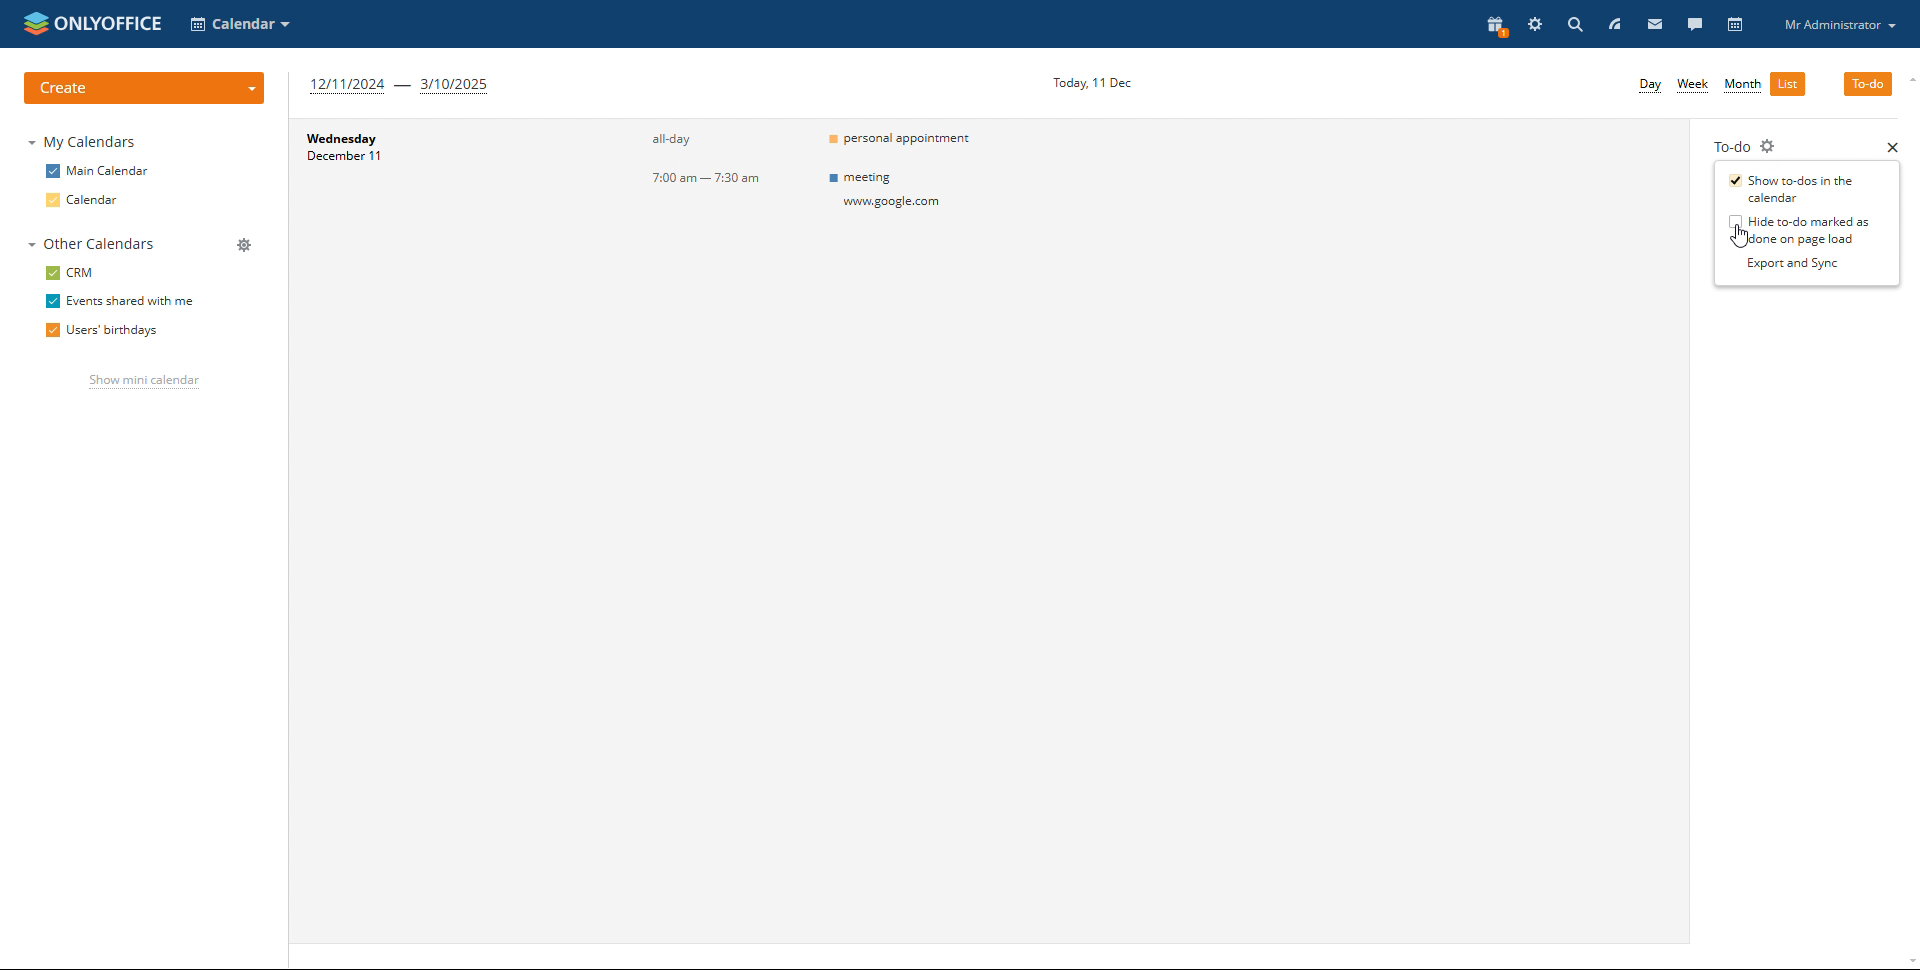  What do you see at coordinates (1800, 264) in the screenshot?
I see `export and sync` at bounding box center [1800, 264].